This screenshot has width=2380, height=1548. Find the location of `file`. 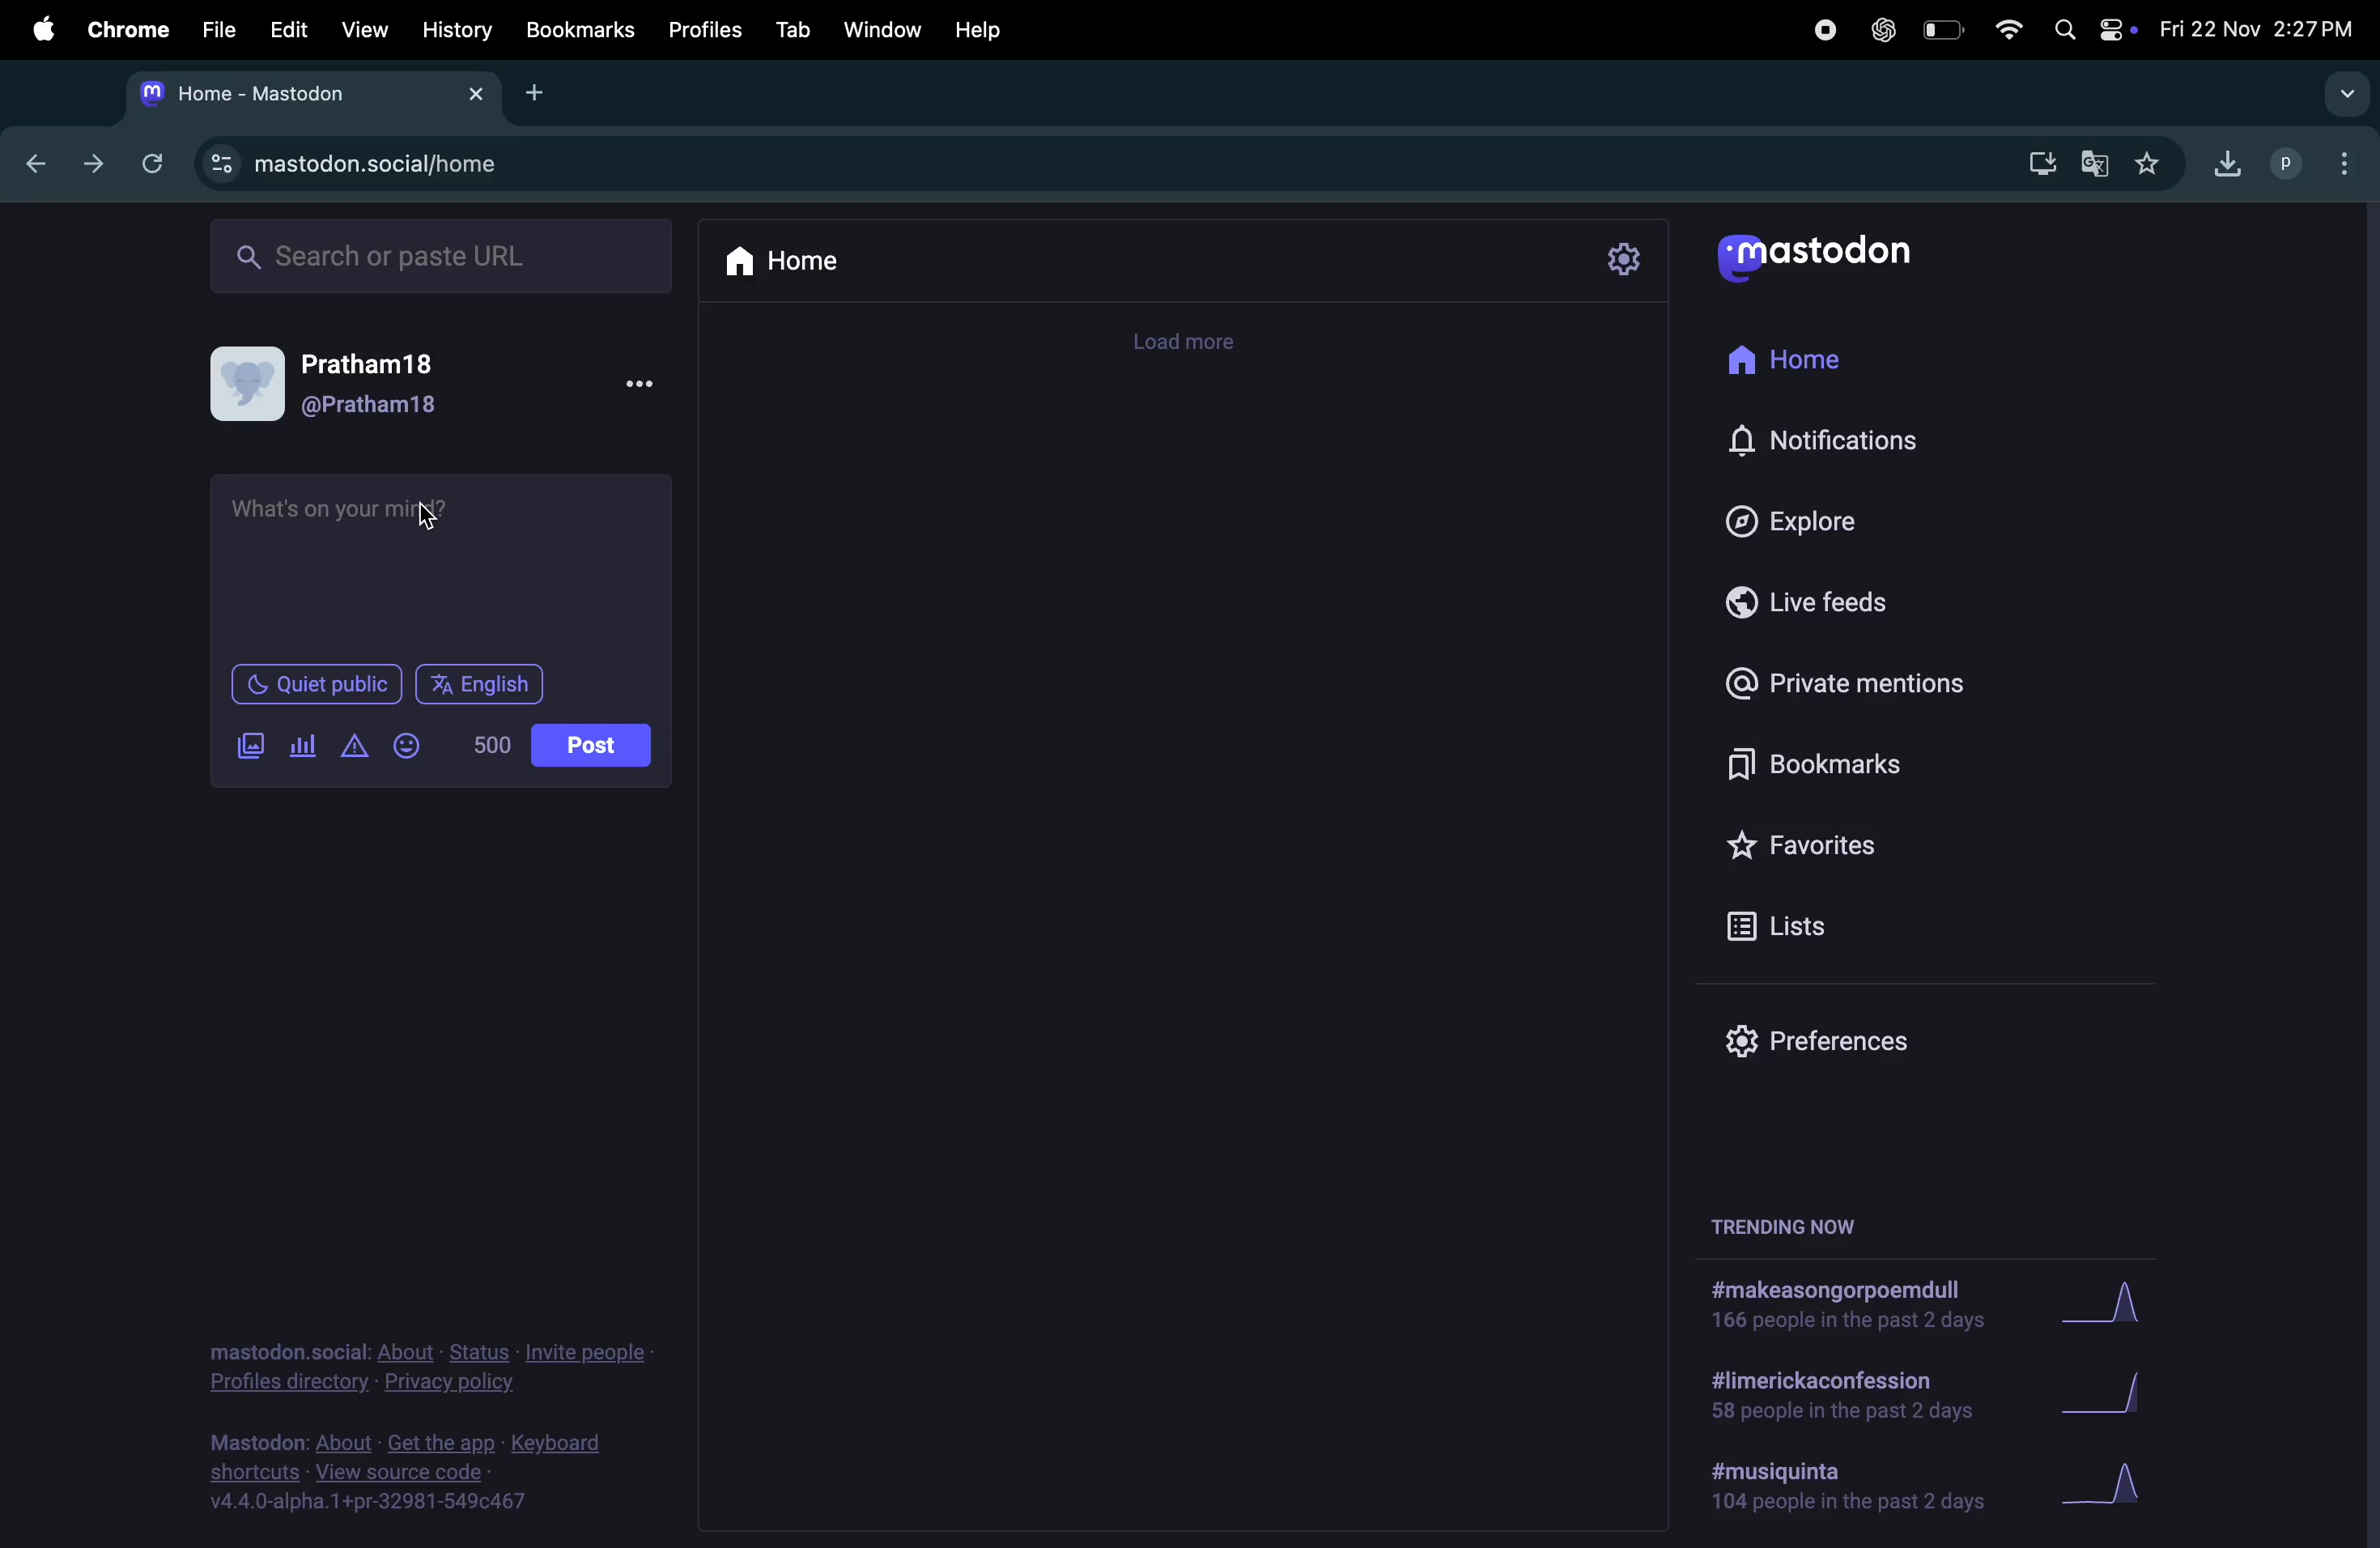

file is located at coordinates (221, 27).